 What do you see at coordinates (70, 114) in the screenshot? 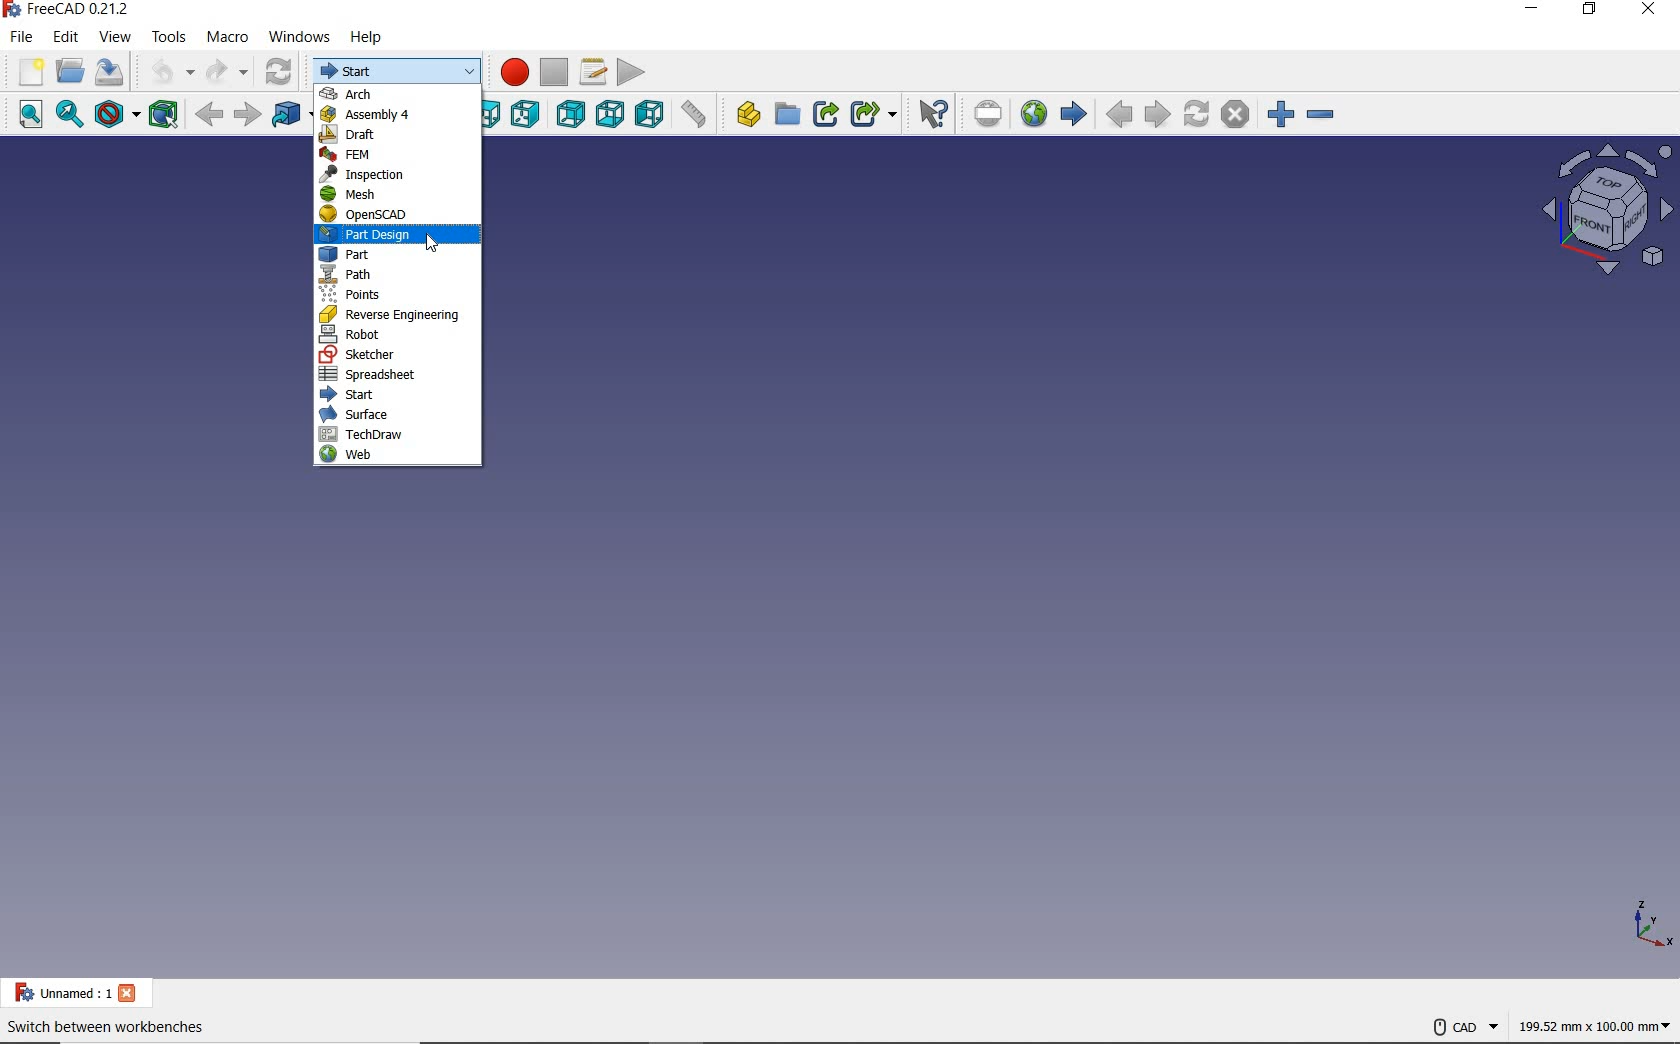
I see `FIT SELECTION` at bounding box center [70, 114].